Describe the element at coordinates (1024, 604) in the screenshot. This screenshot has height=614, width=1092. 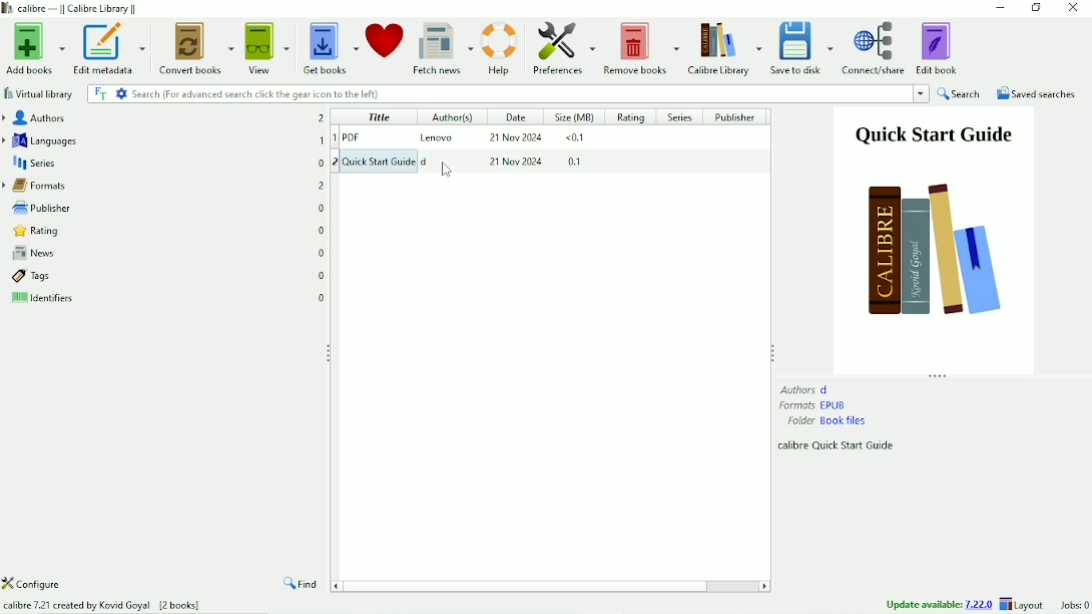
I see `Layout` at that location.